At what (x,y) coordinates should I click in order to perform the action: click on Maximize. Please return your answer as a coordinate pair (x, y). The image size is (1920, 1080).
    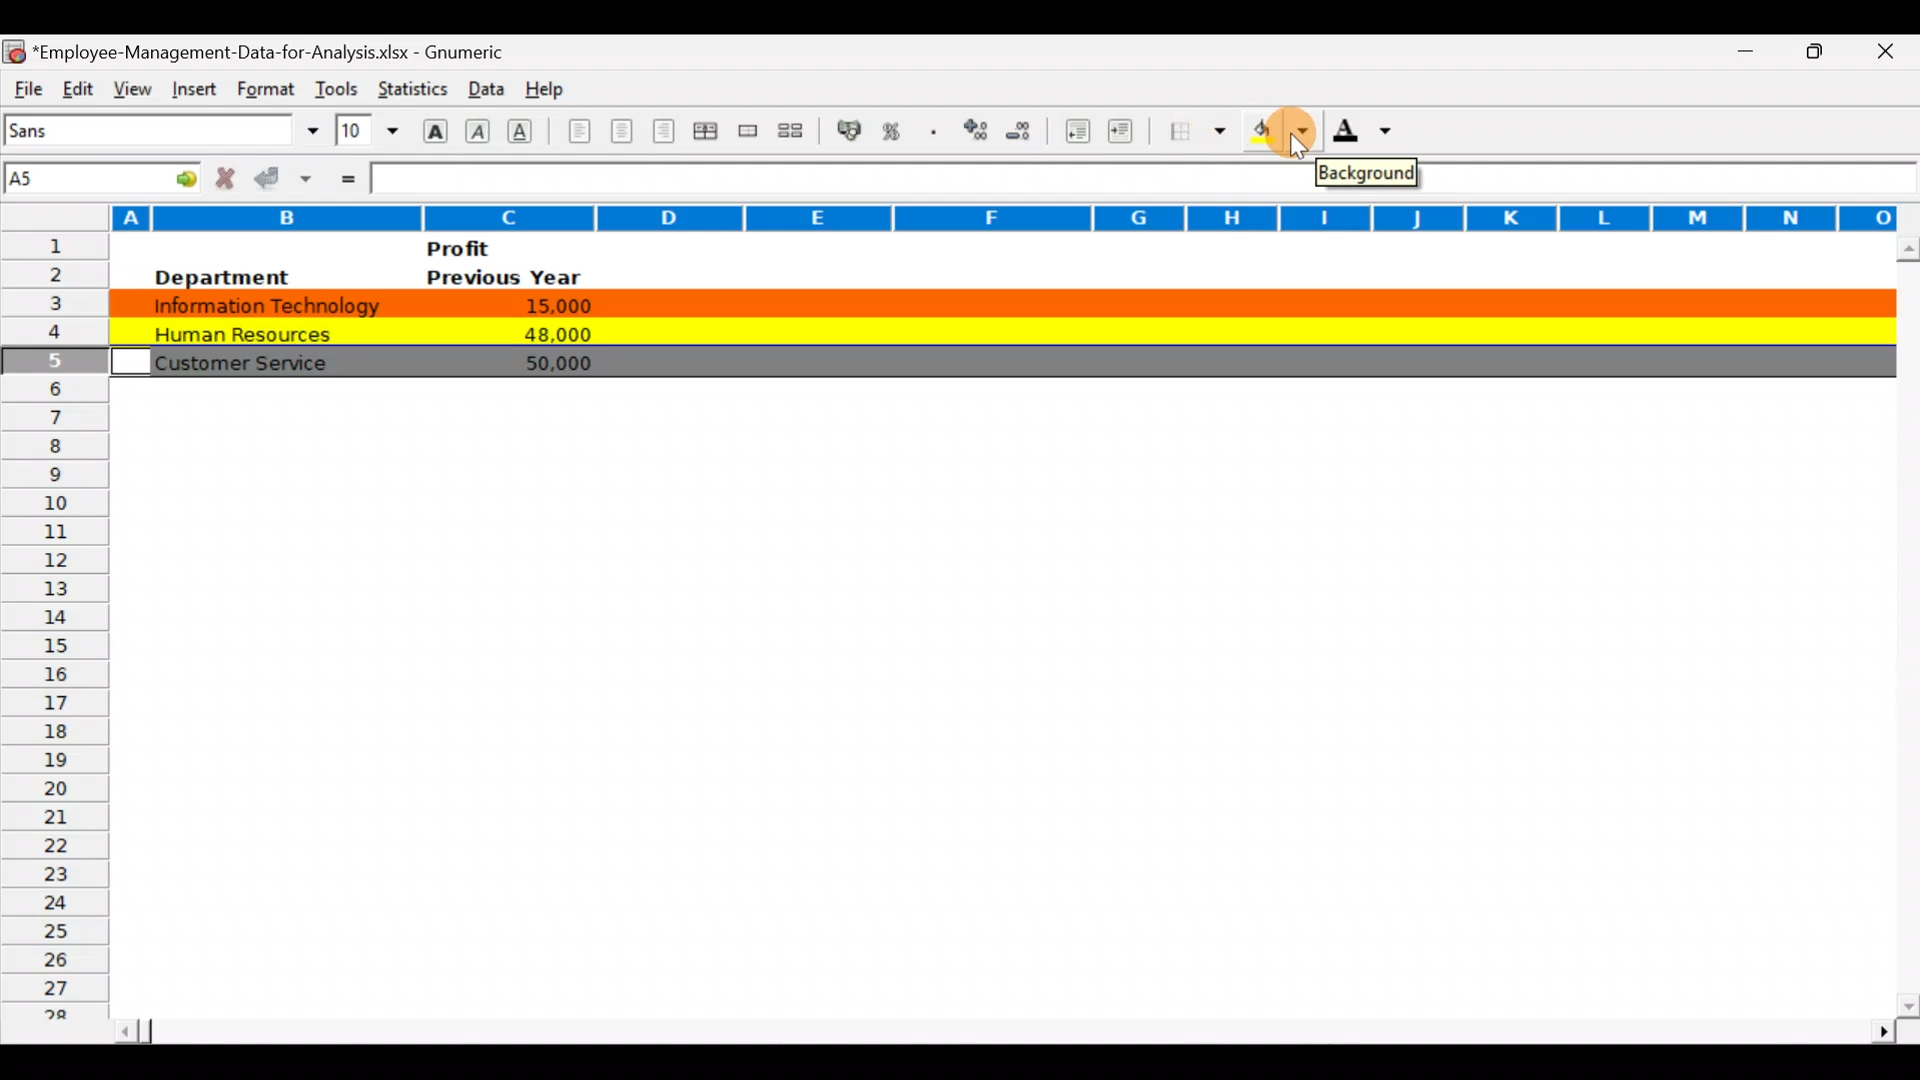
    Looking at the image, I should click on (1823, 49).